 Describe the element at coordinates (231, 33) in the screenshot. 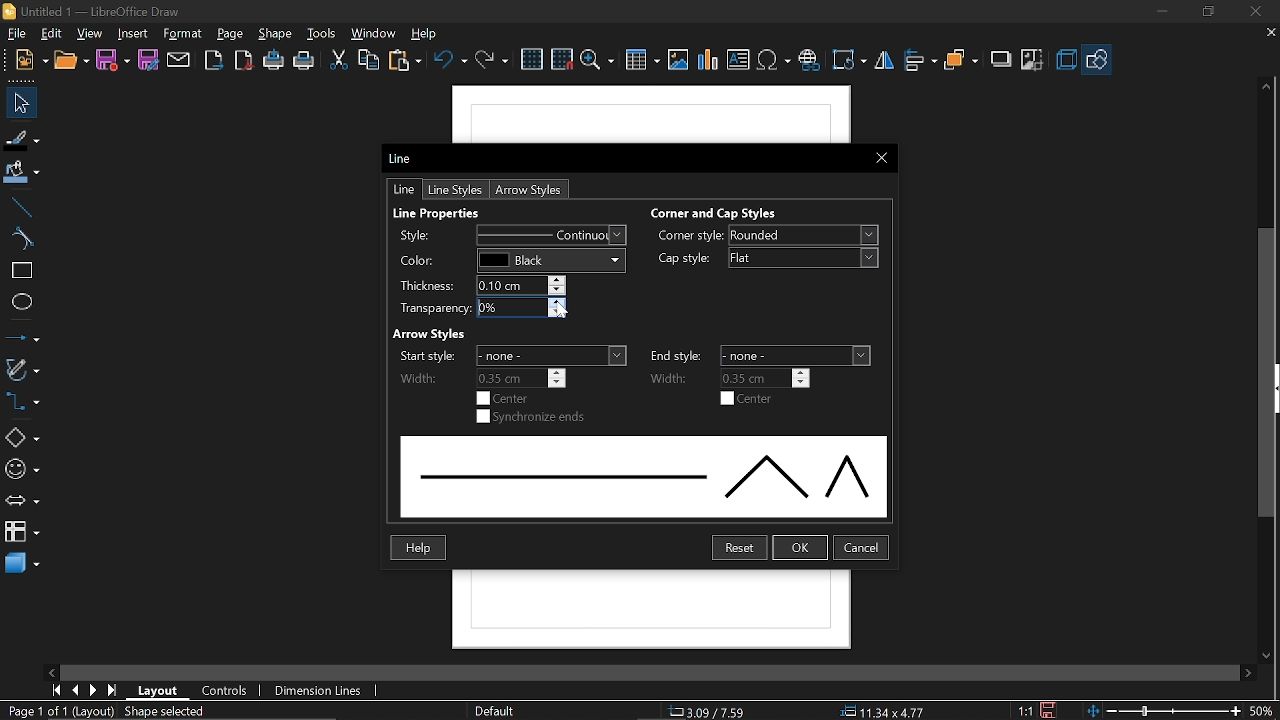

I see `page` at that location.